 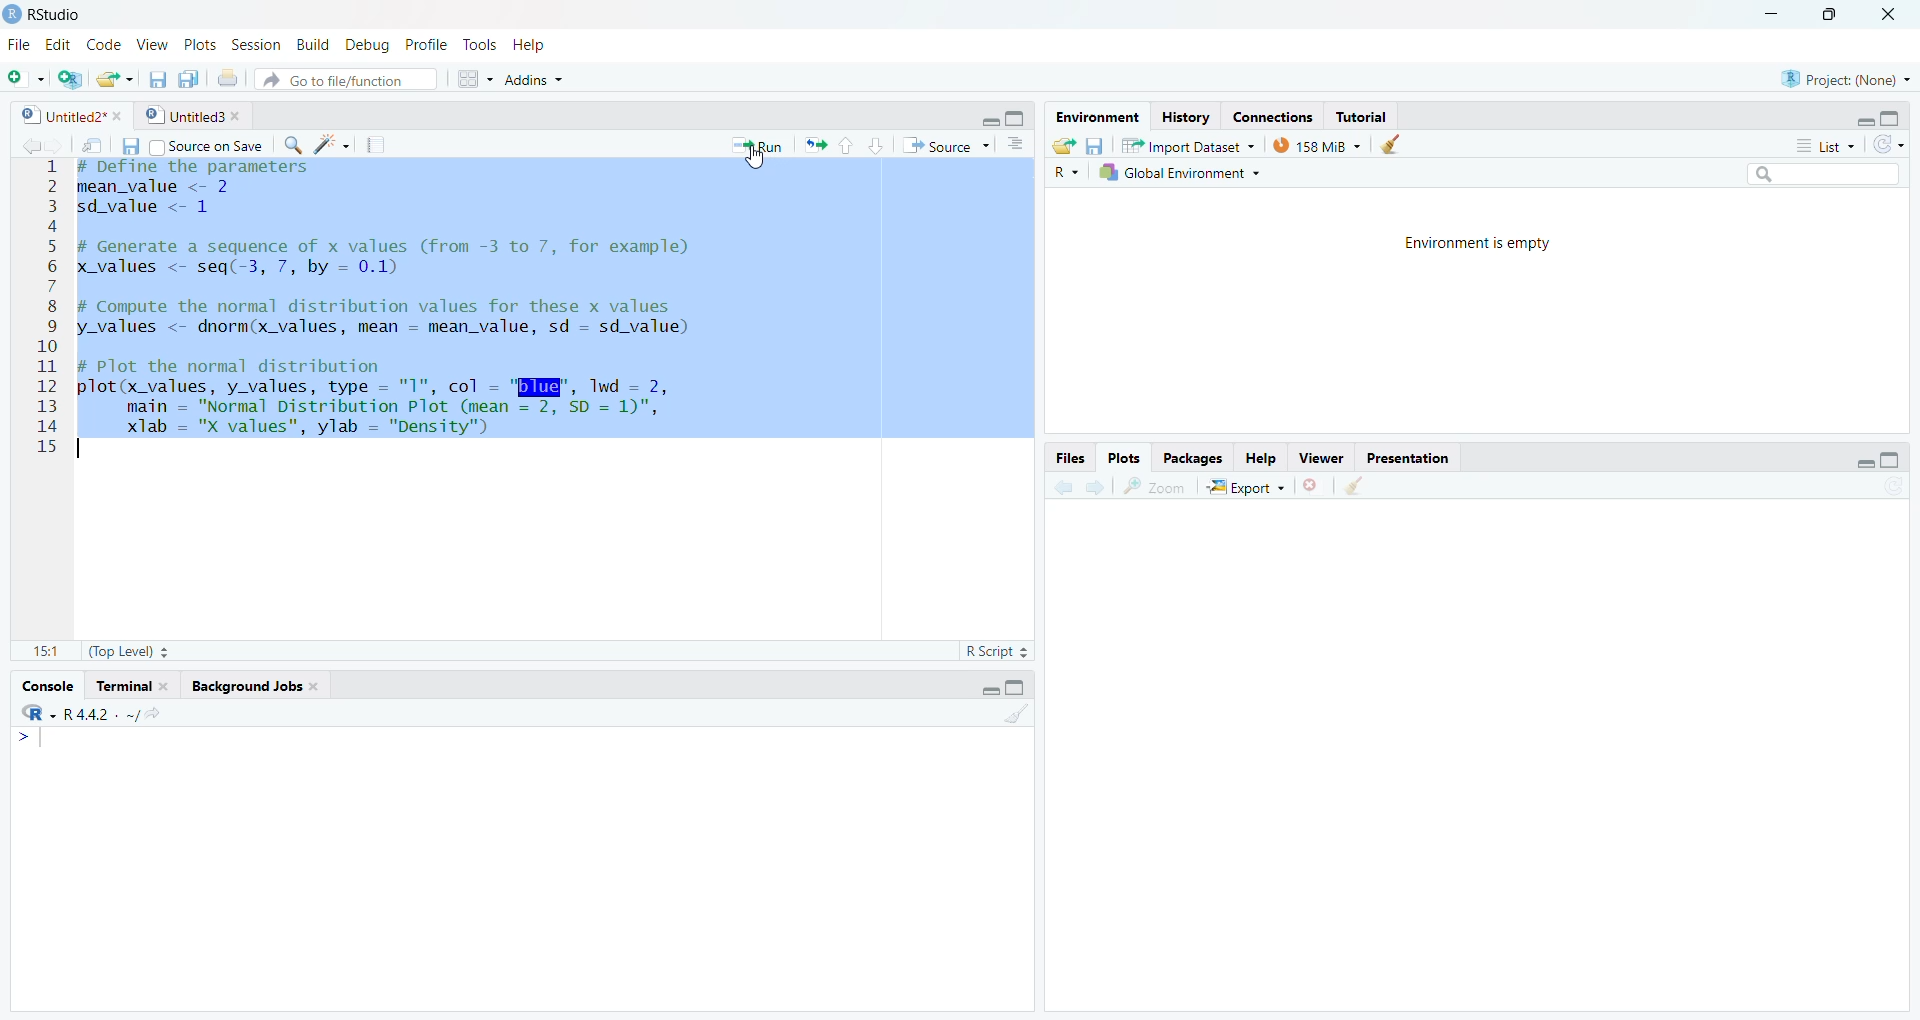 What do you see at coordinates (1819, 175) in the screenshot?
I see `search` at bounding box center [1819, 175].